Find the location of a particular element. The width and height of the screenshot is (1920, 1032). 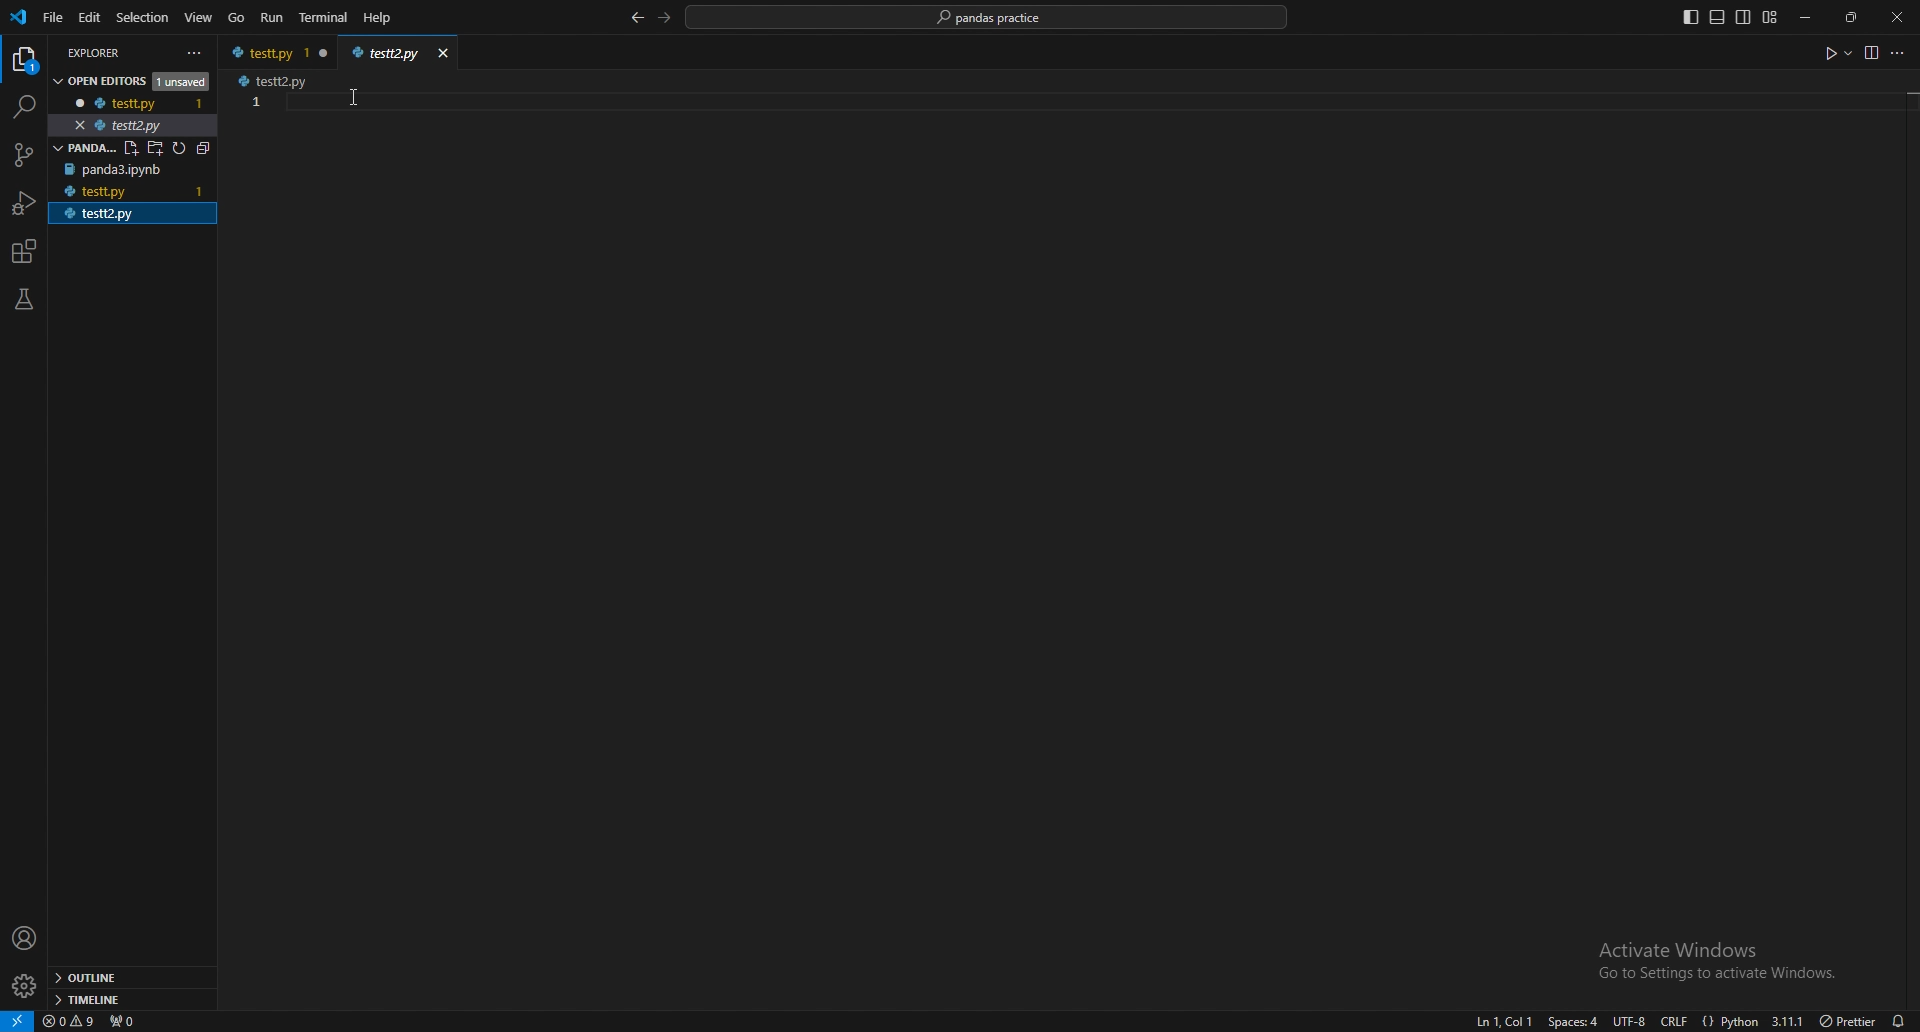

scale is located at coordinates (256, 120).